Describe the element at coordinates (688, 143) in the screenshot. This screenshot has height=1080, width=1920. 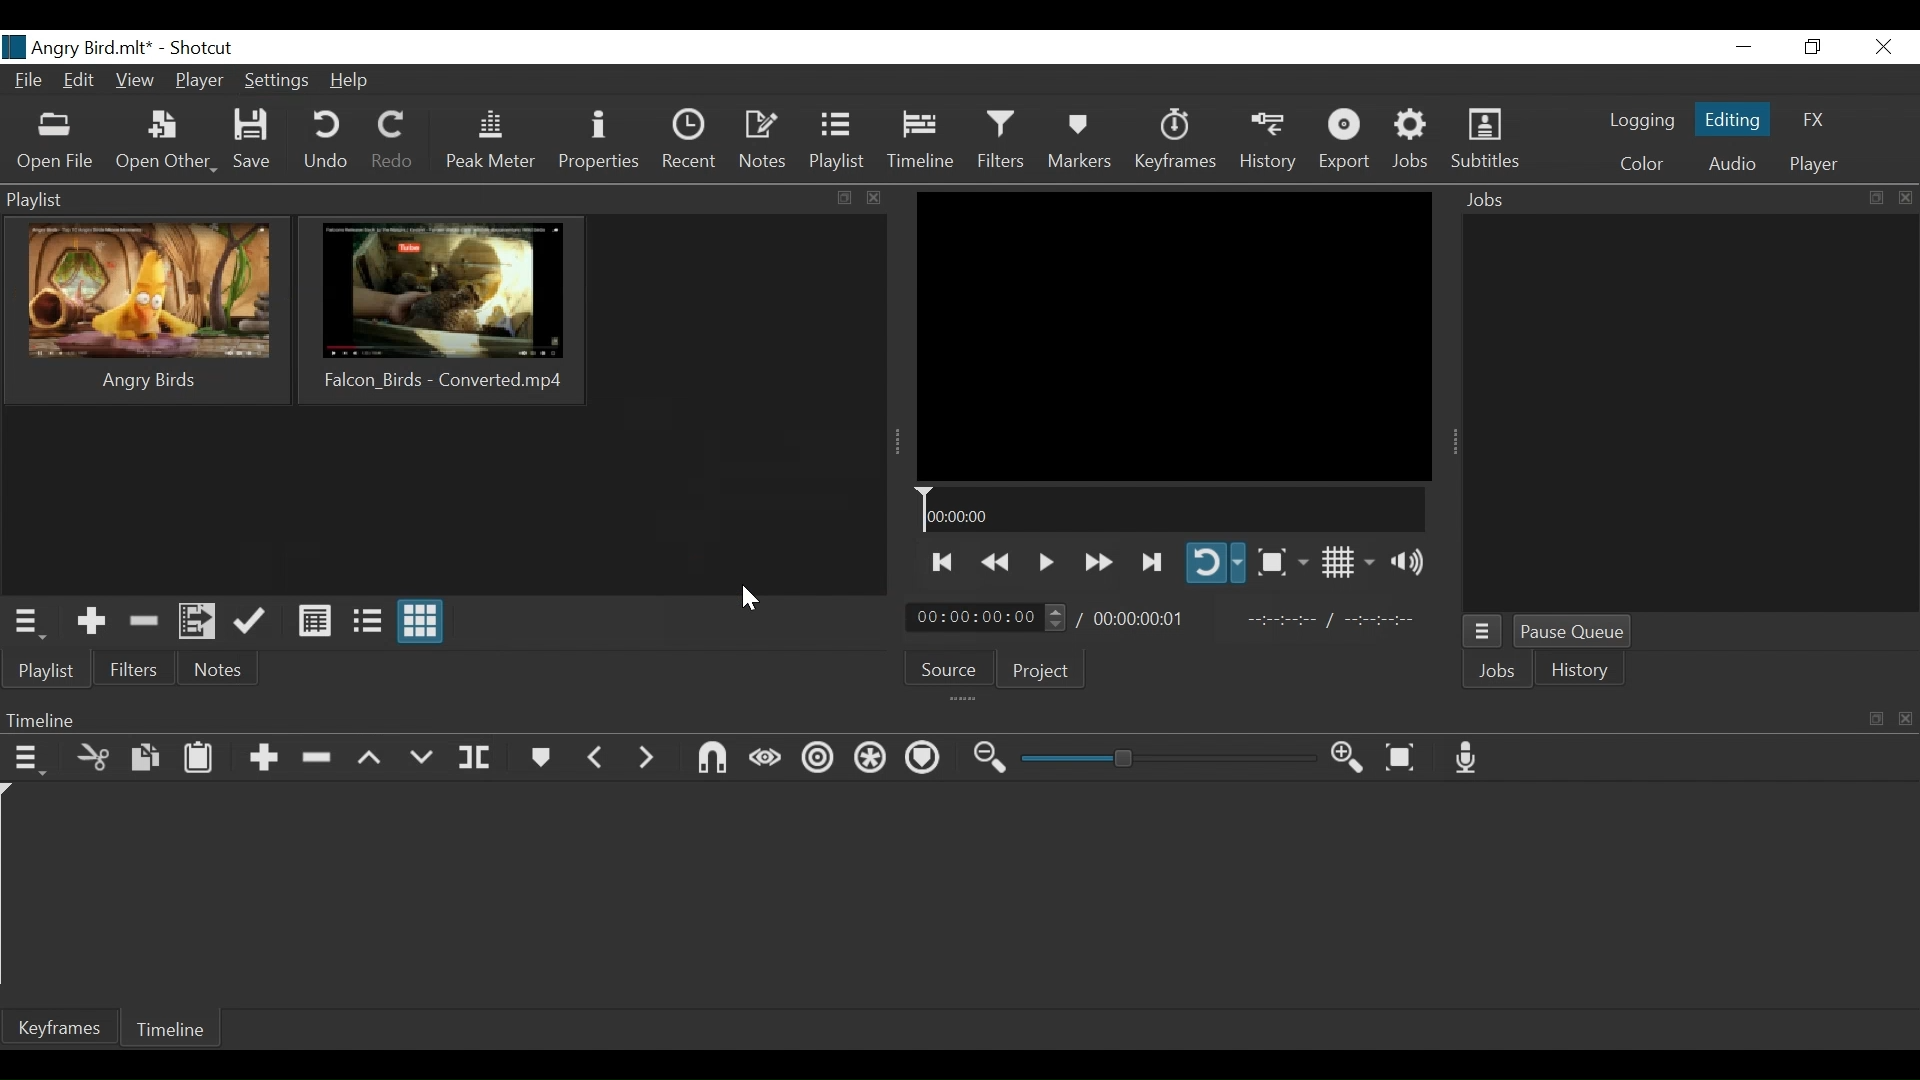
I see `Recent` at that location.